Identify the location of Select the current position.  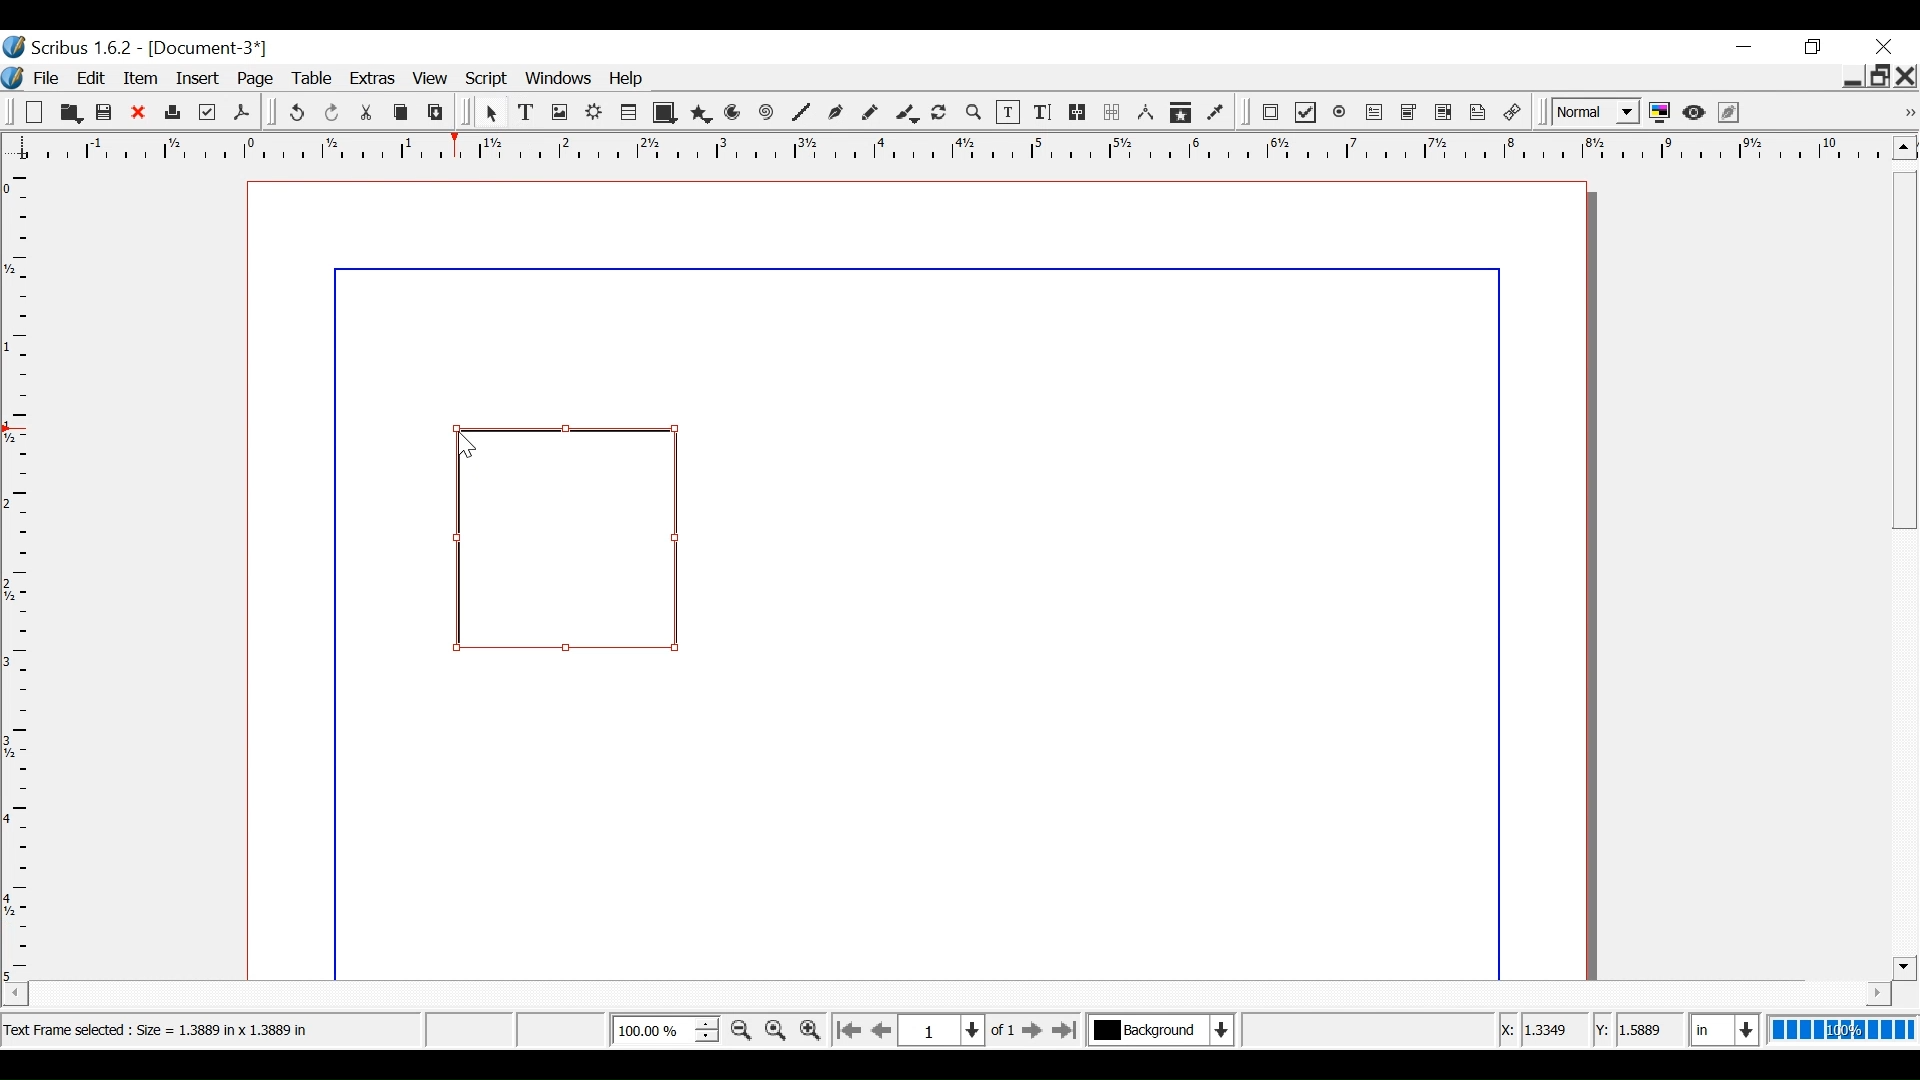
(944, 1029).